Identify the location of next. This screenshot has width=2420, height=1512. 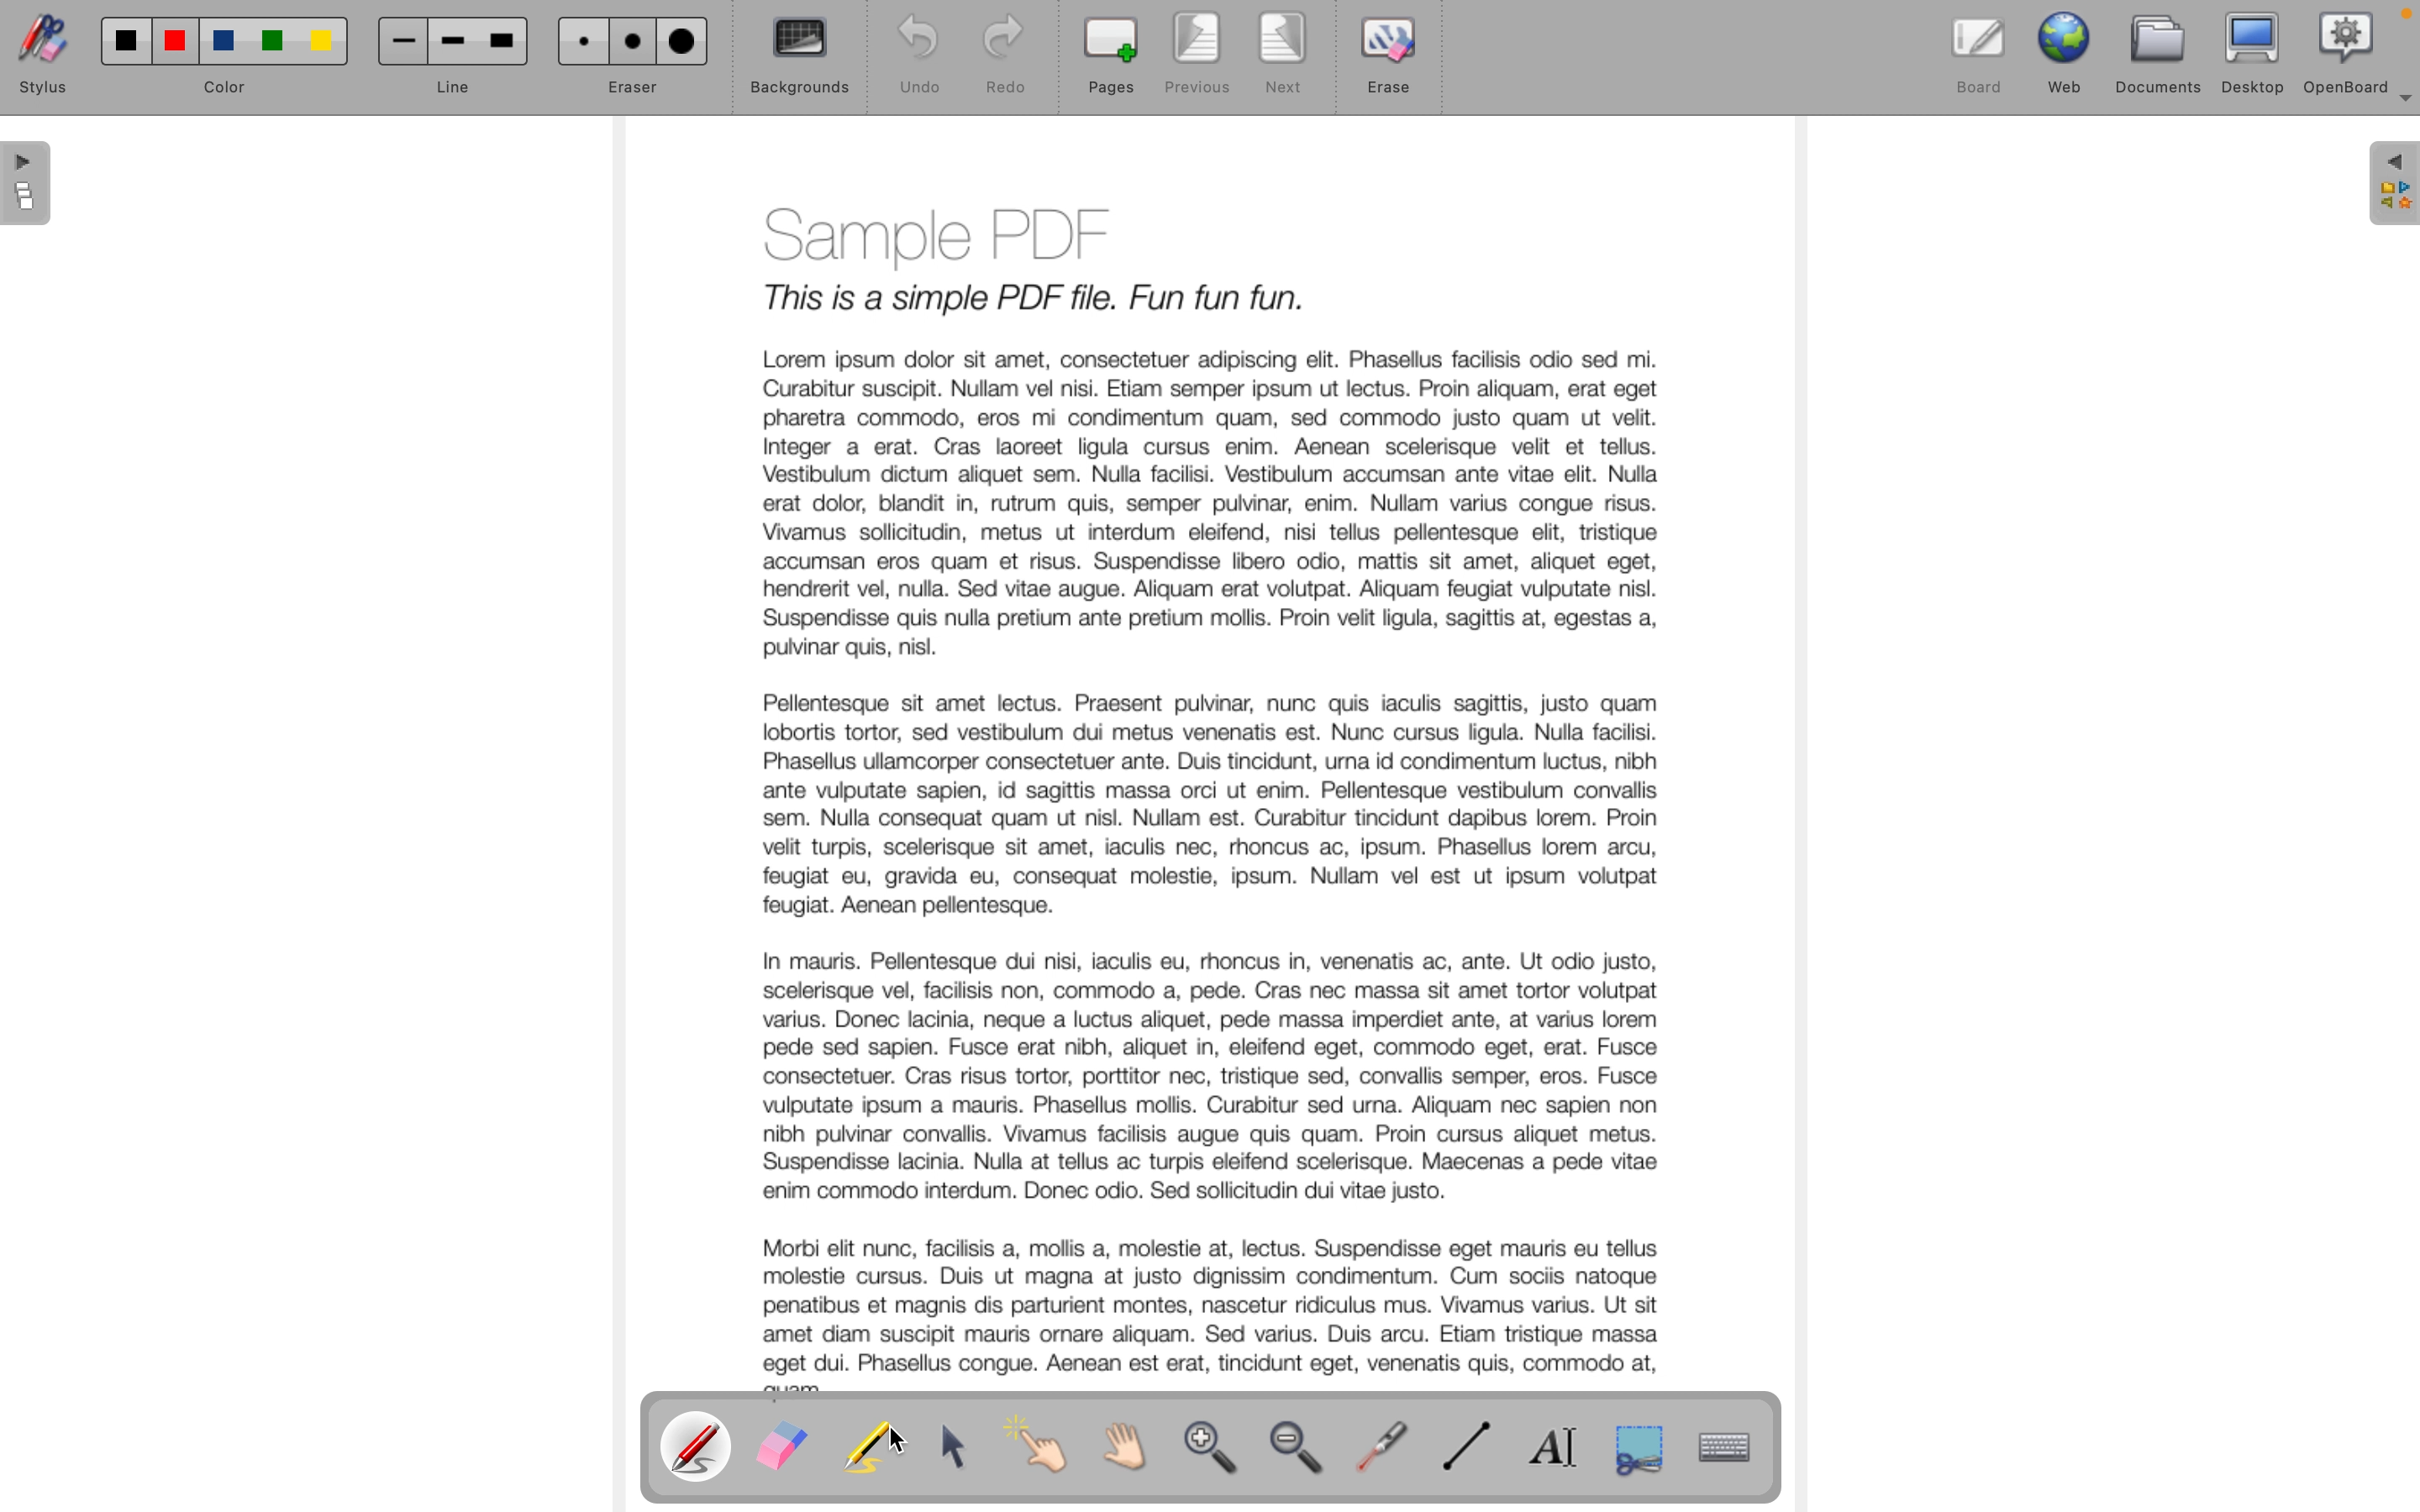
(1285, 58).